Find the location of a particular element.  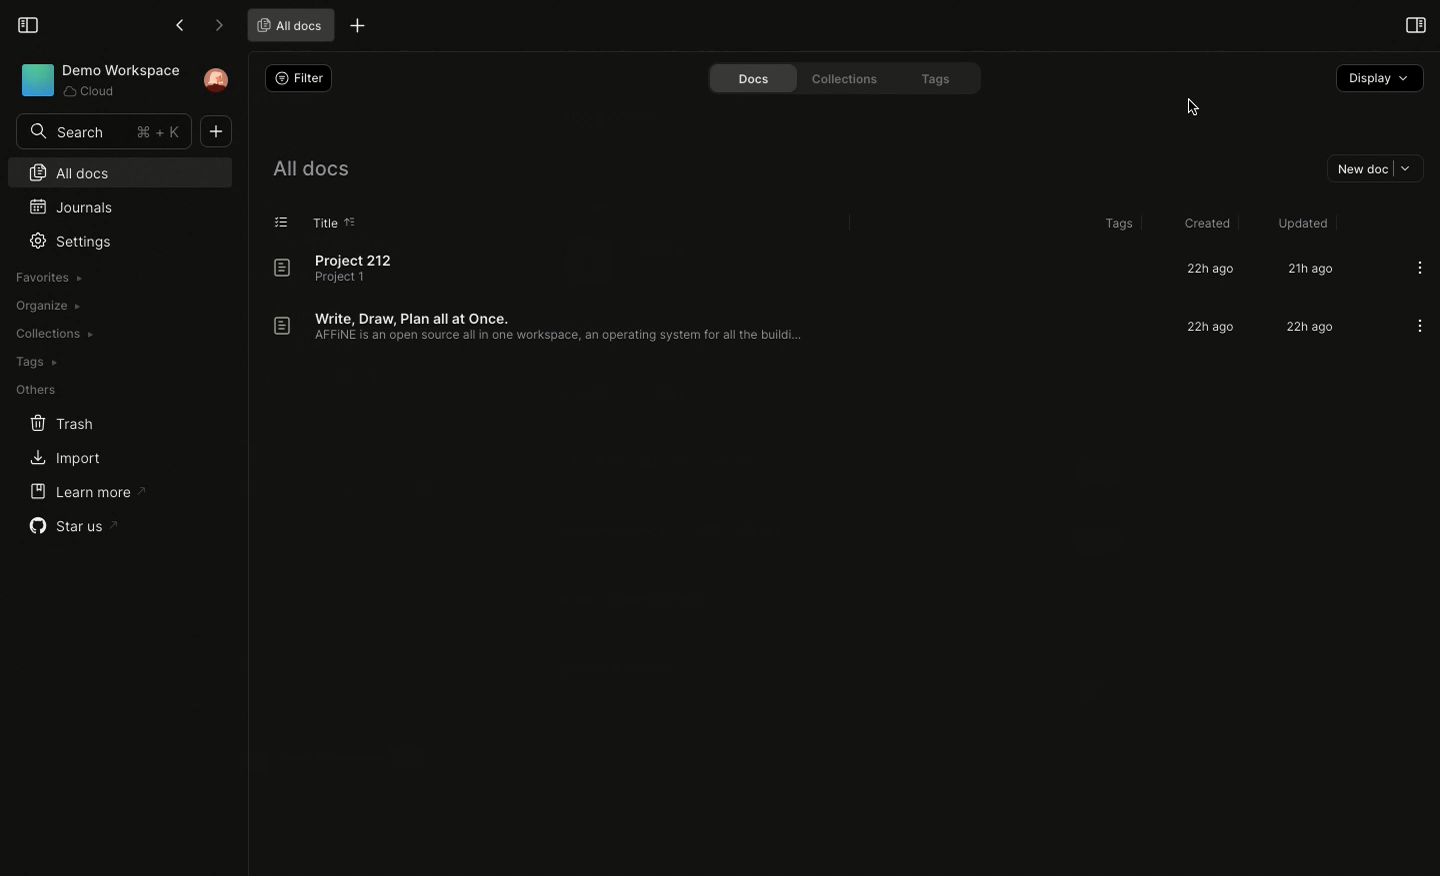

Learn more is located at coordinates (86, 491).